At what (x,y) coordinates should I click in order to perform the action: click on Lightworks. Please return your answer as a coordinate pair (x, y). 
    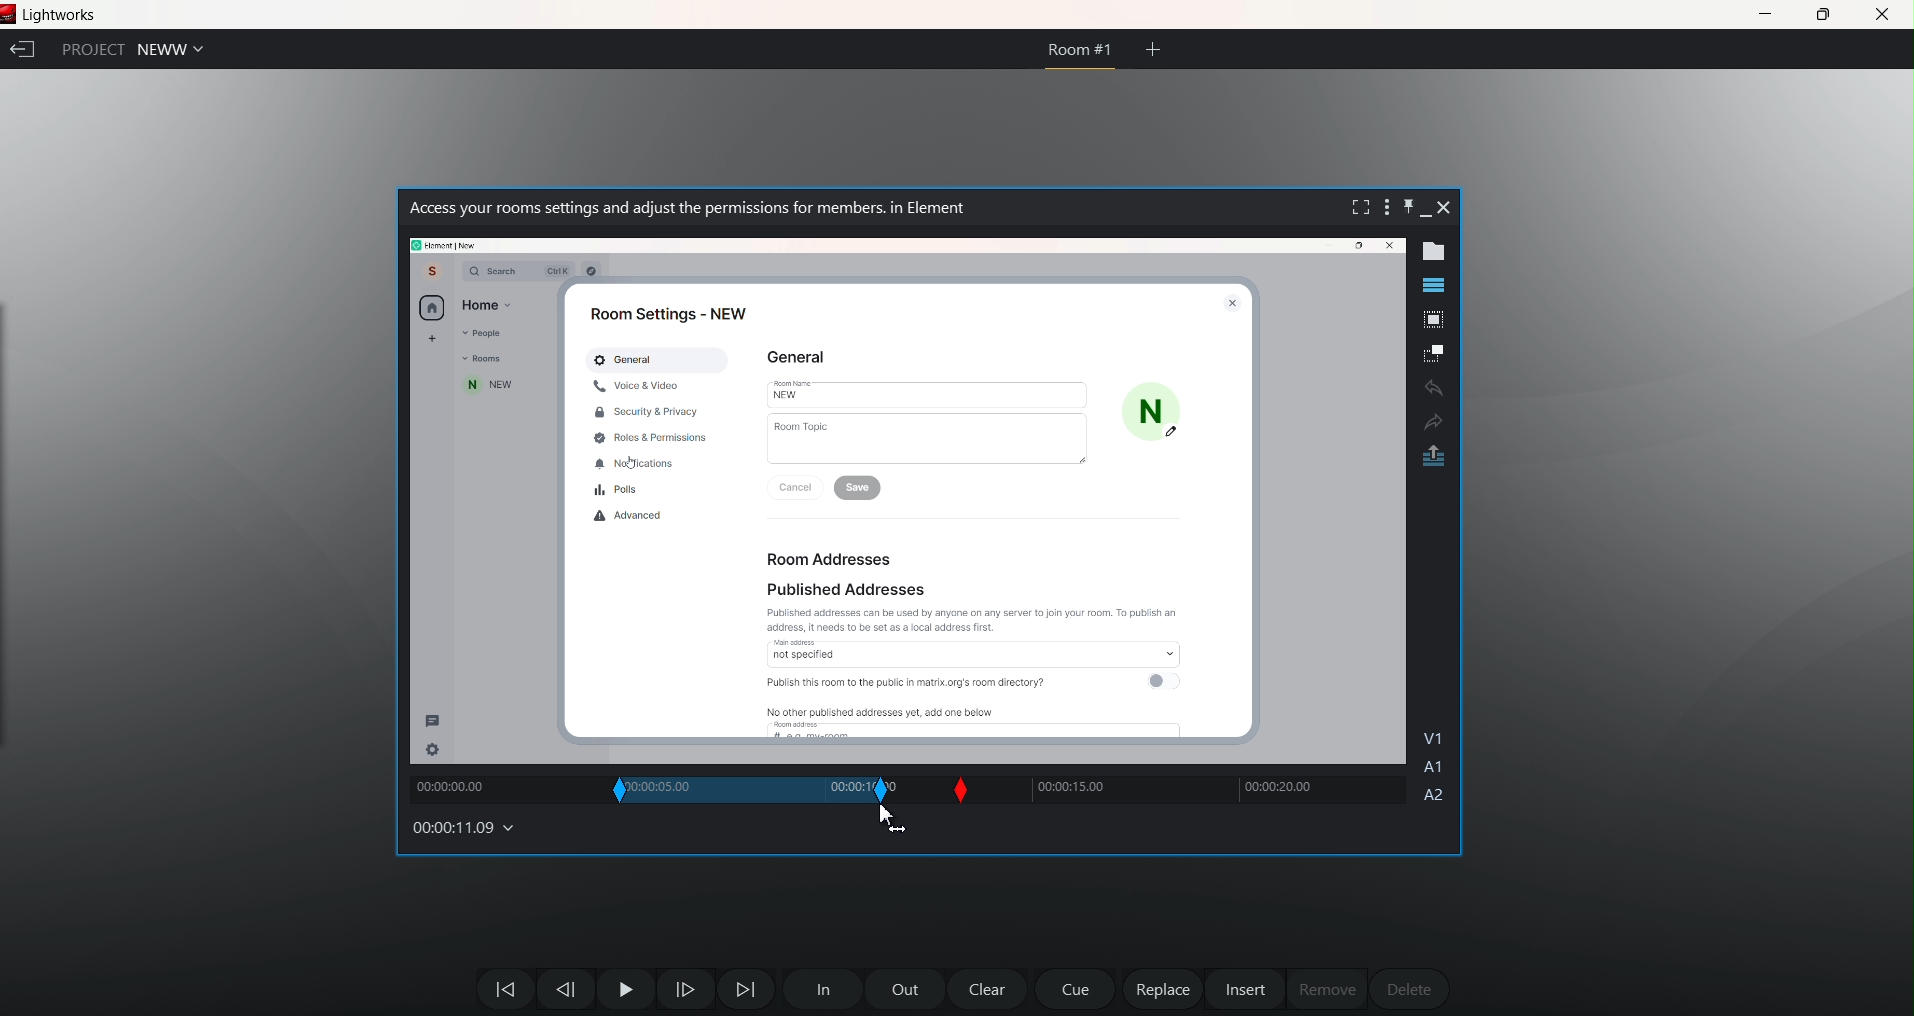
    Looking at the image, I should click on (70, 16).